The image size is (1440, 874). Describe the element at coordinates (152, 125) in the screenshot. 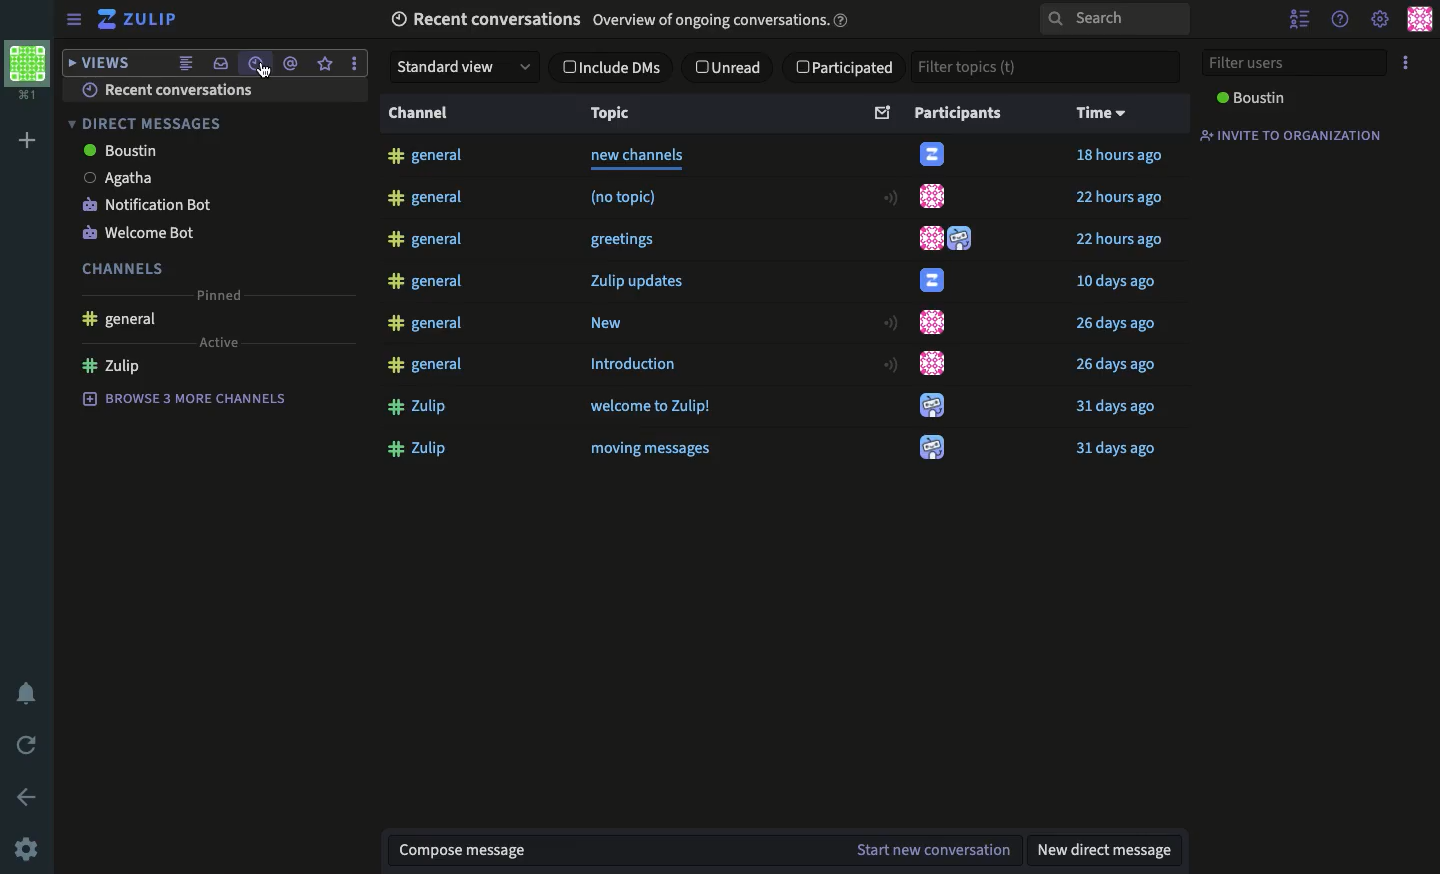

I see `direct messages` at that location.